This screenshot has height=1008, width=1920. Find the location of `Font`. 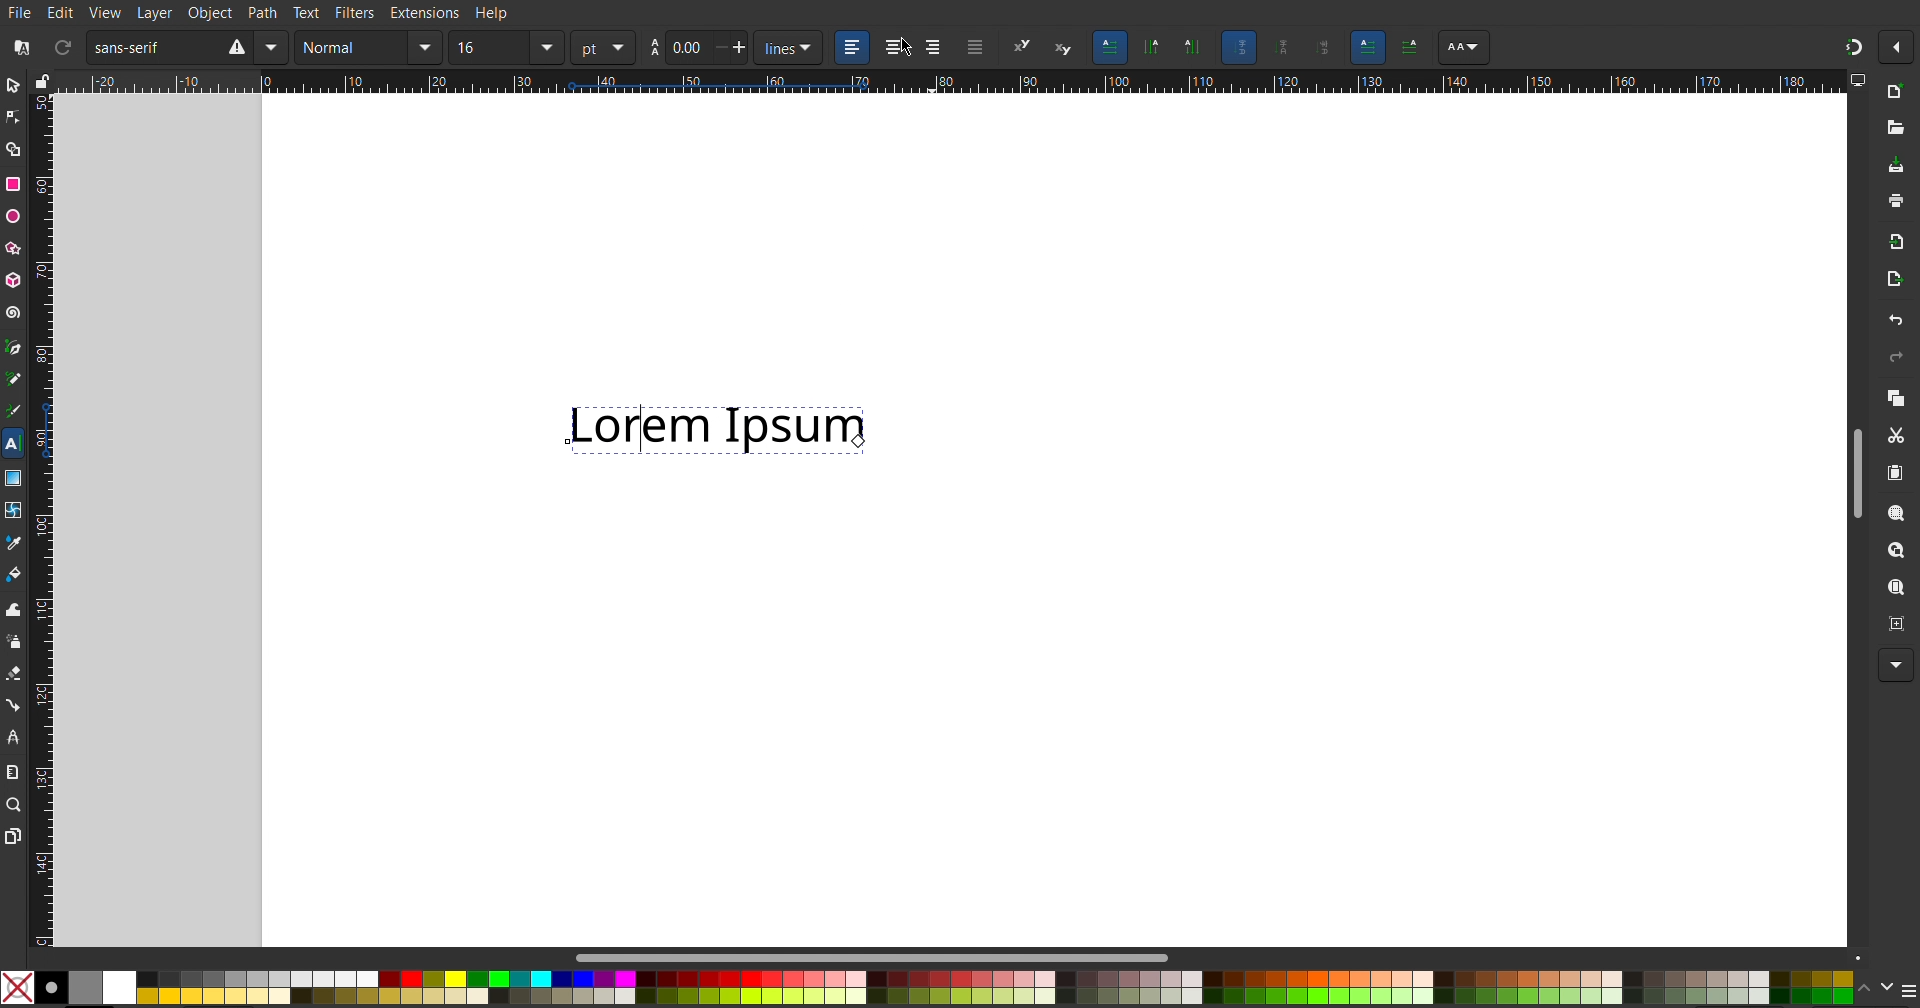

Font is located at coordinates (187, 46).